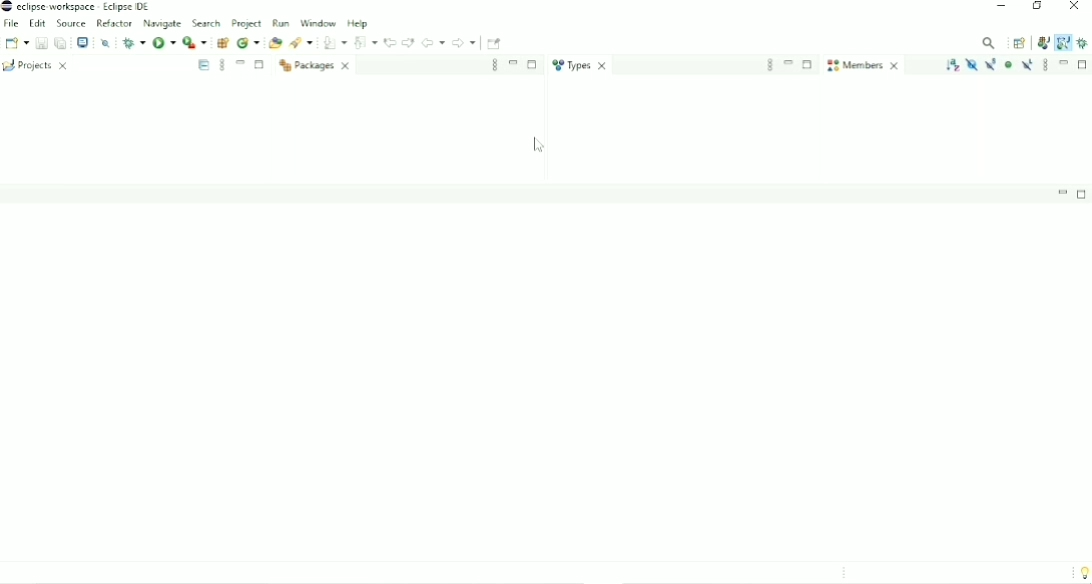 The image size is (1092, 584). What do you see at coordinates (409, 42) in the screenshot?
I see `next edit location` at bounding box center [409, 42].